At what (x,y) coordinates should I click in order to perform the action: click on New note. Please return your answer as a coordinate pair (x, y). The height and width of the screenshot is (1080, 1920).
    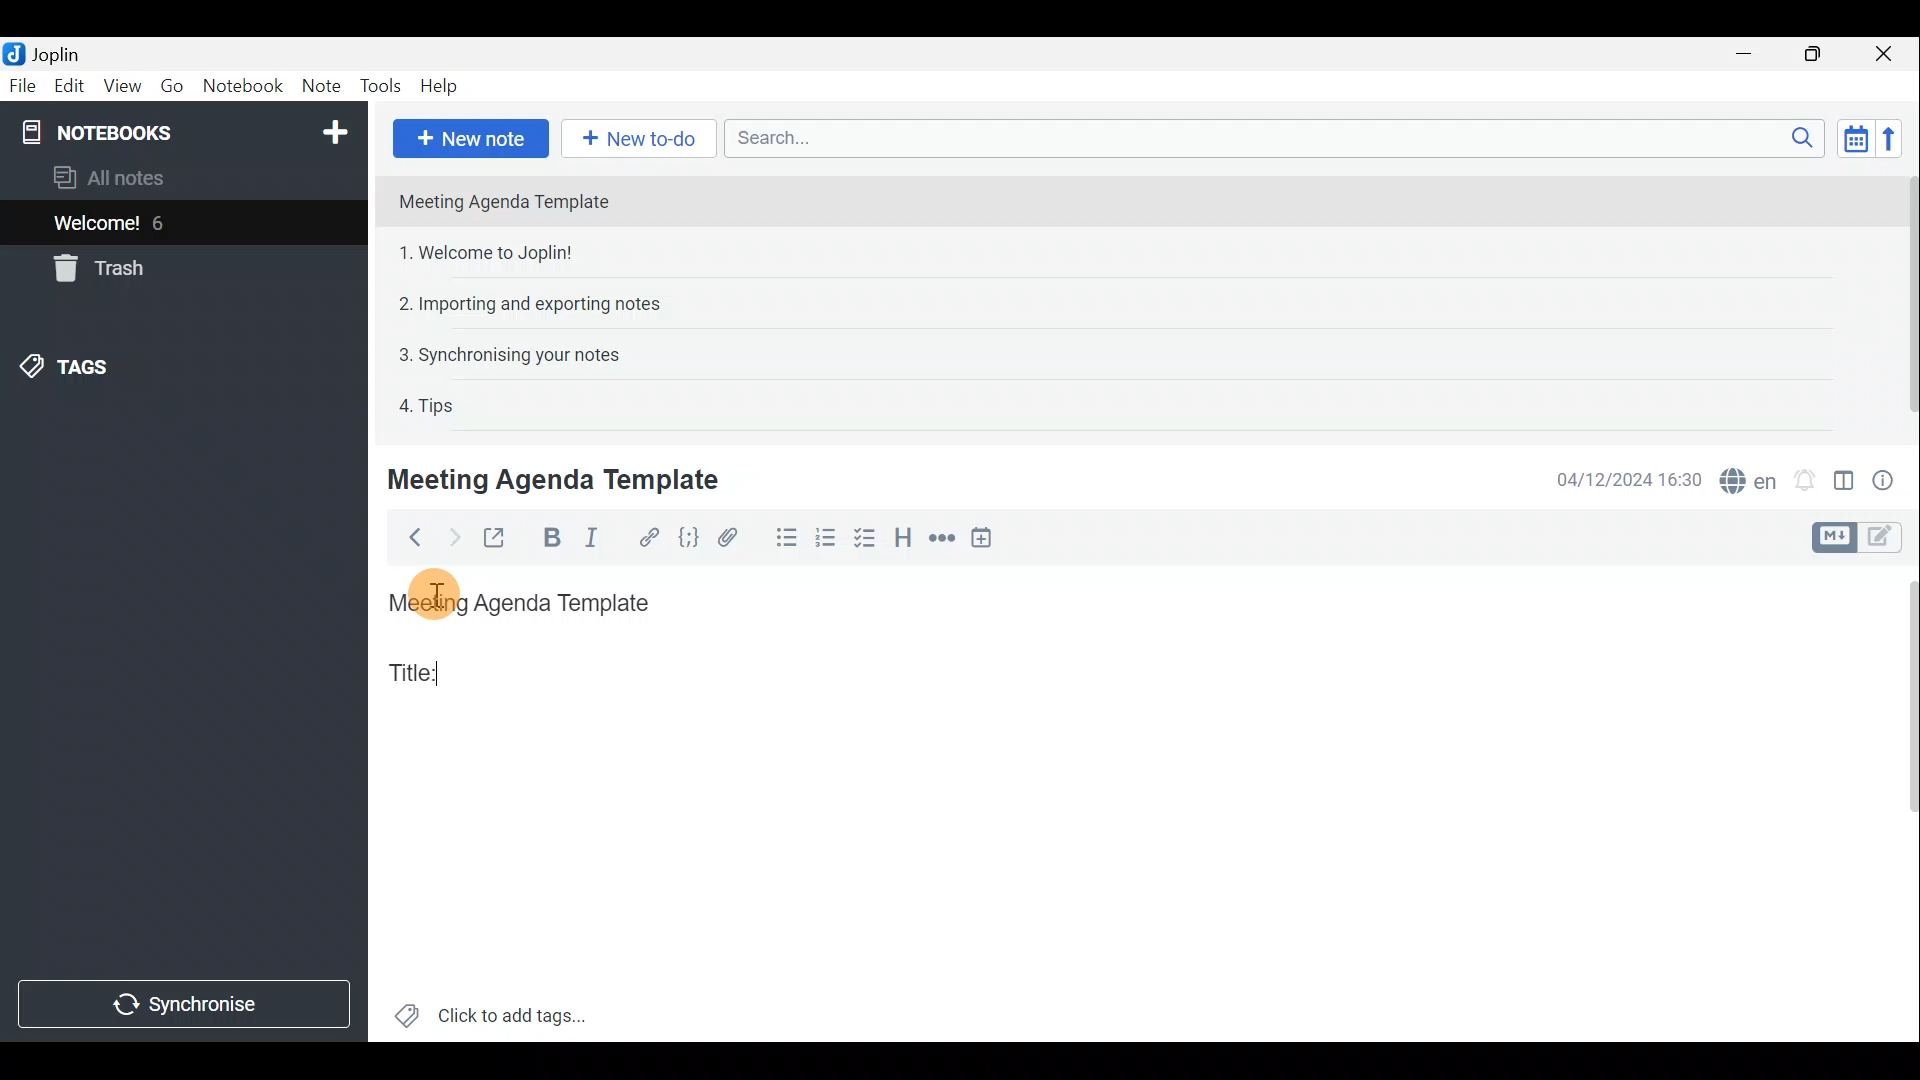
    Looking at the image, I should click on (471, 139).